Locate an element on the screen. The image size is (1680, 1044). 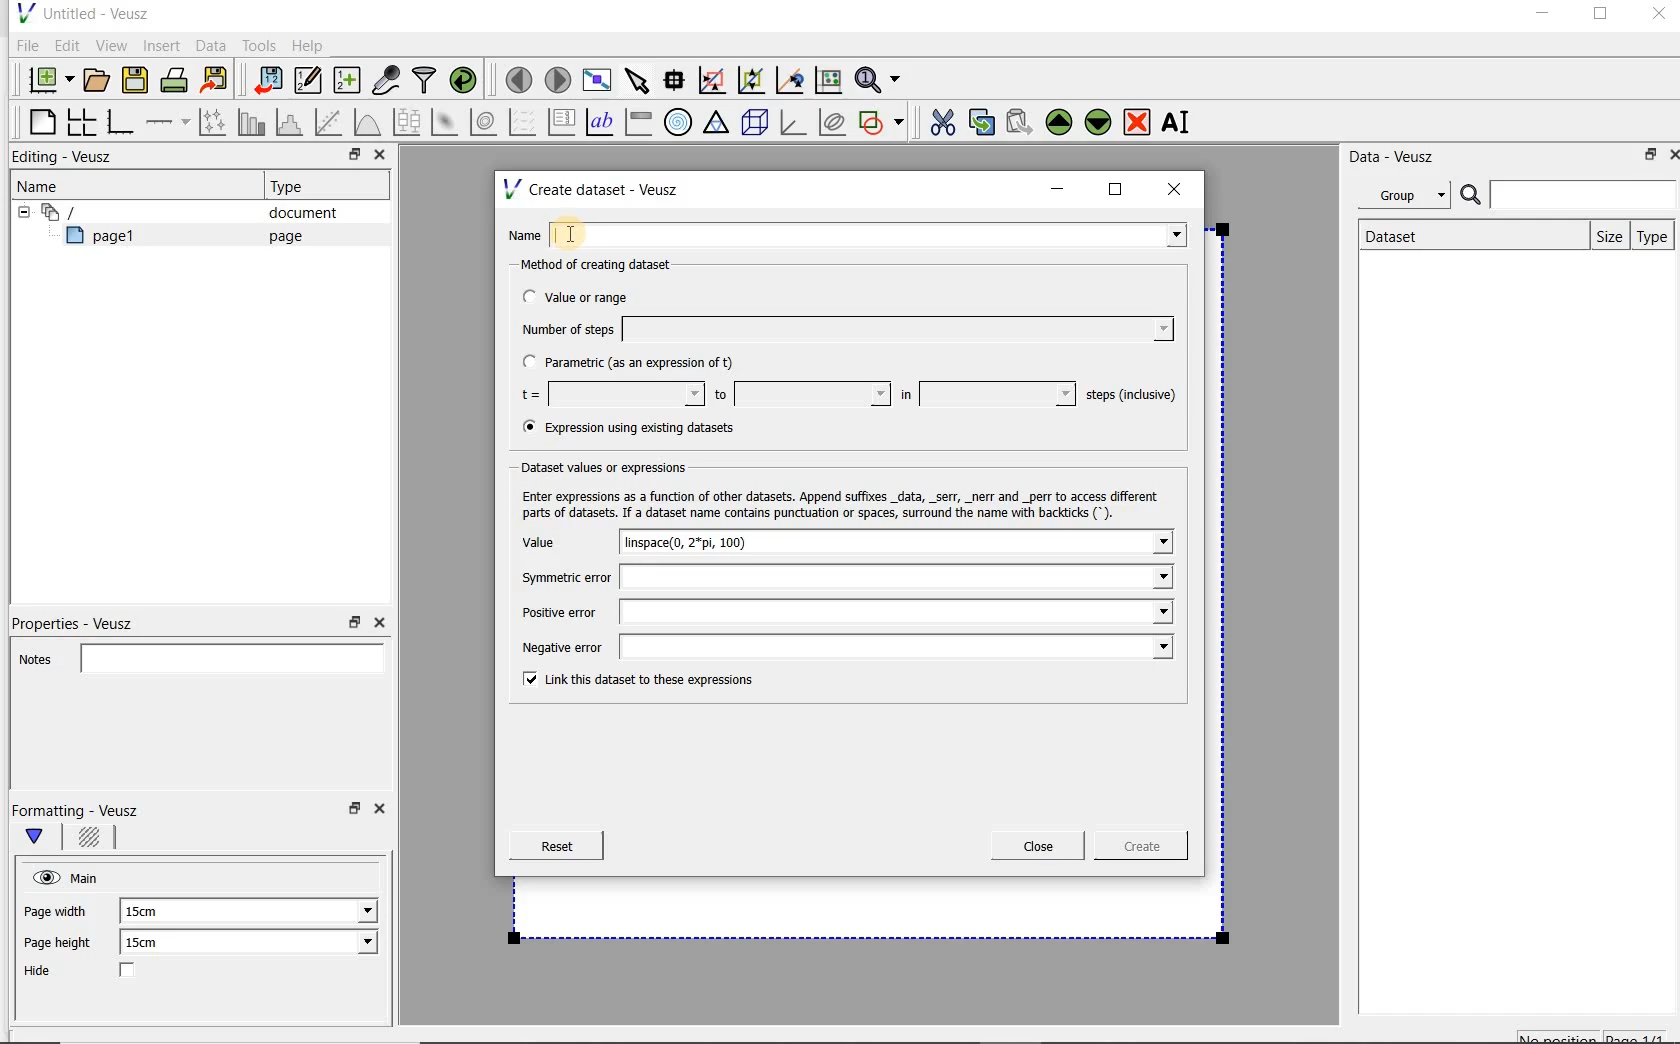
plot box plots is located at coordinates (406, 123).